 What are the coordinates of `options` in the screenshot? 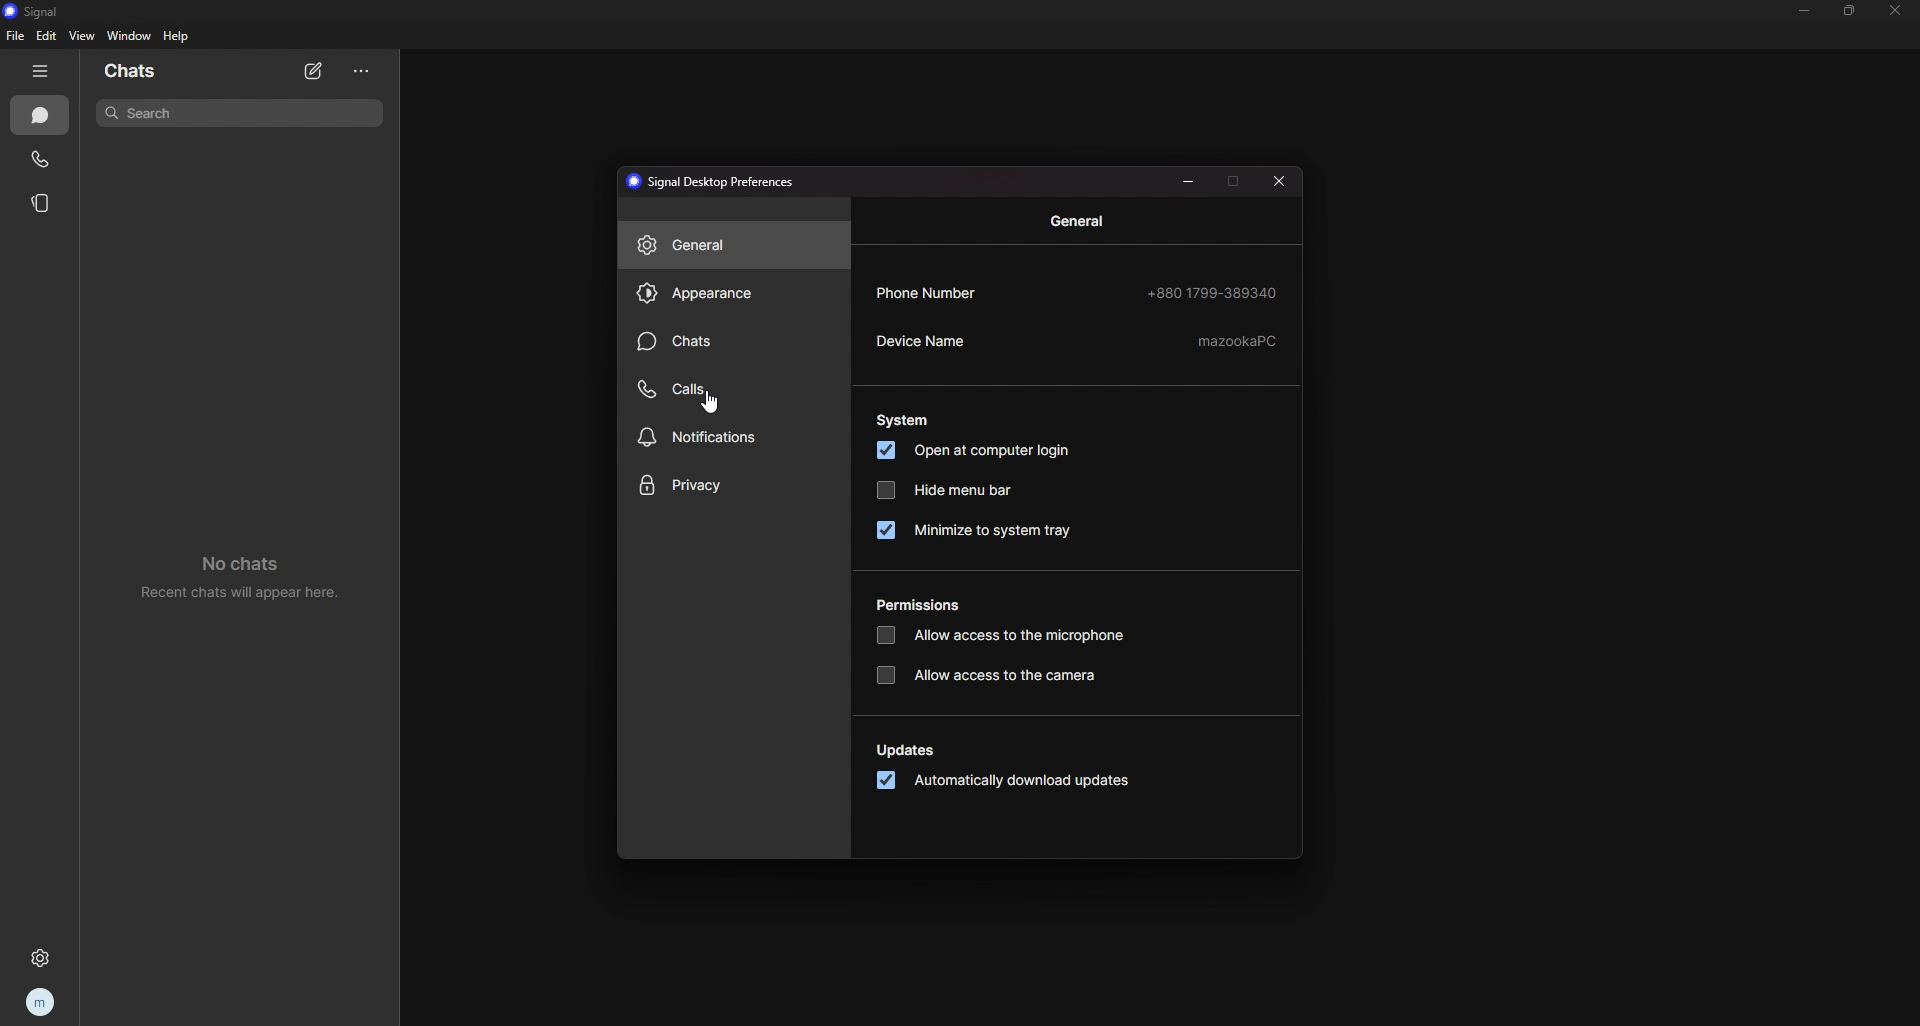 It's located at (363, 72).